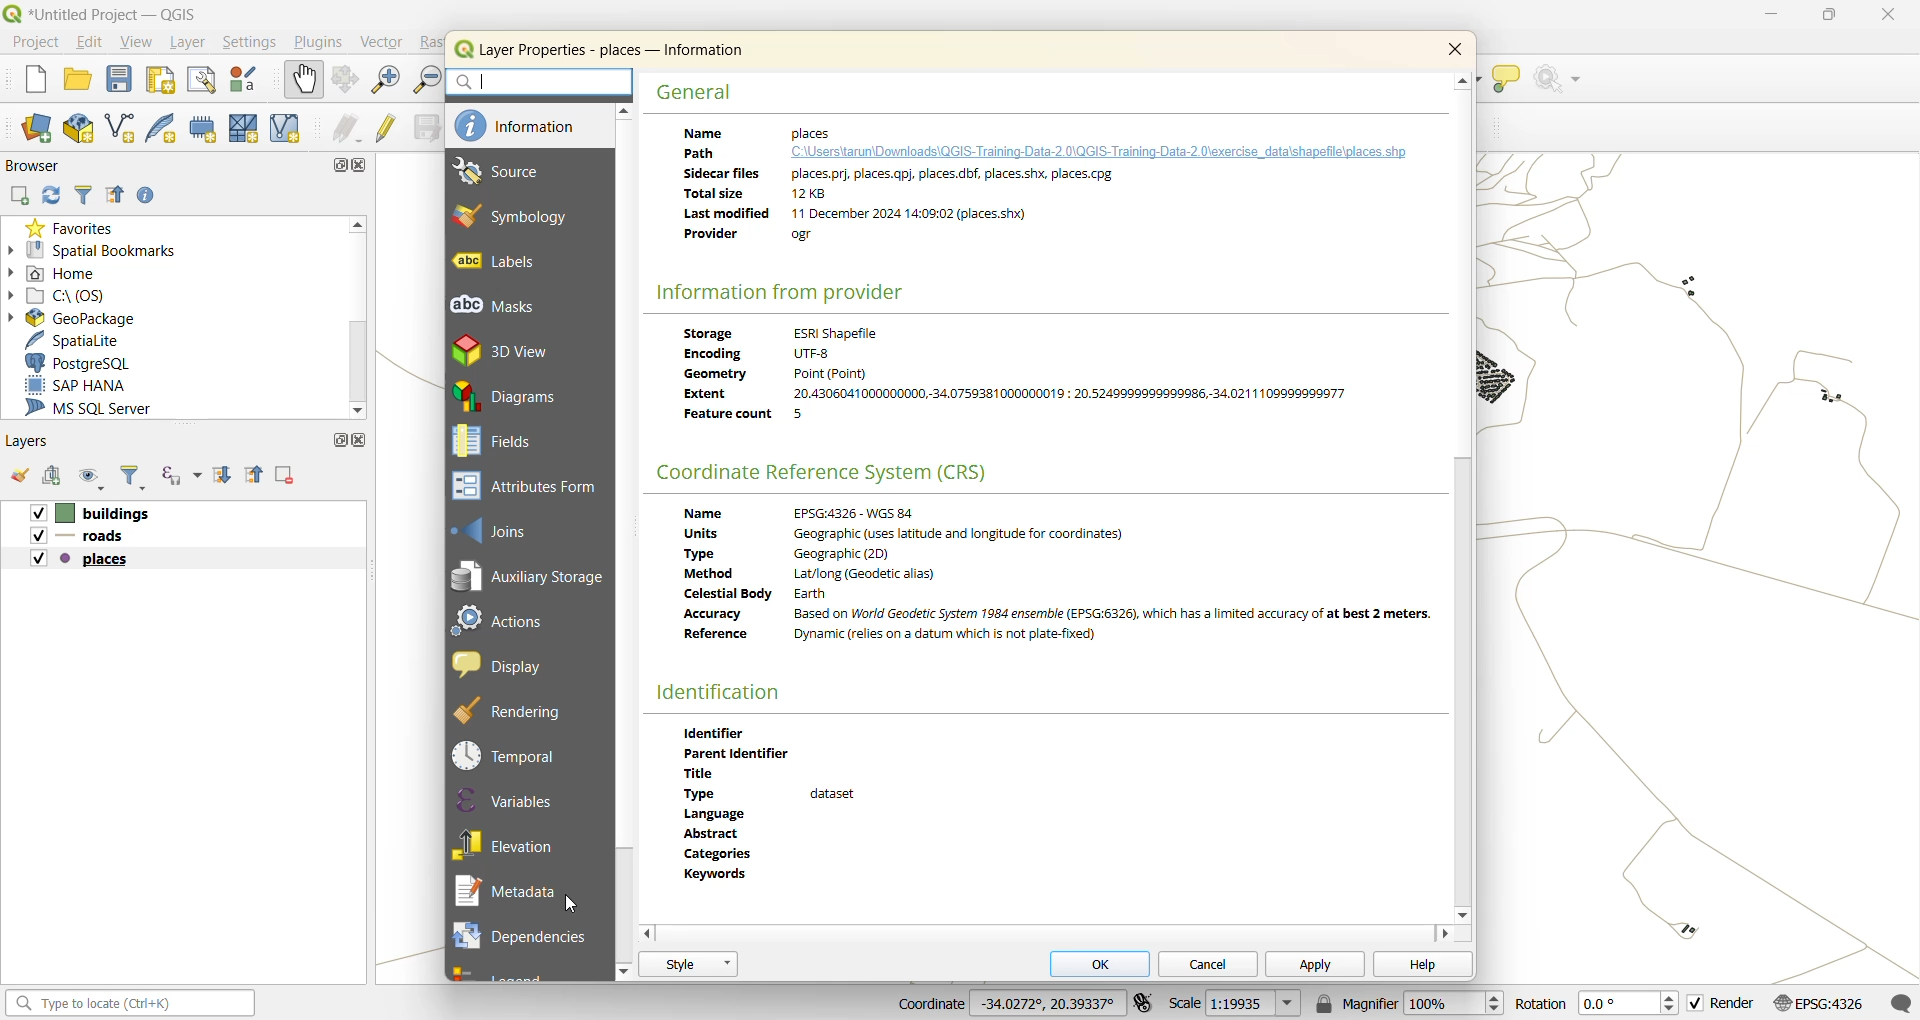  I want to click on enable properties, so click(151, 196).